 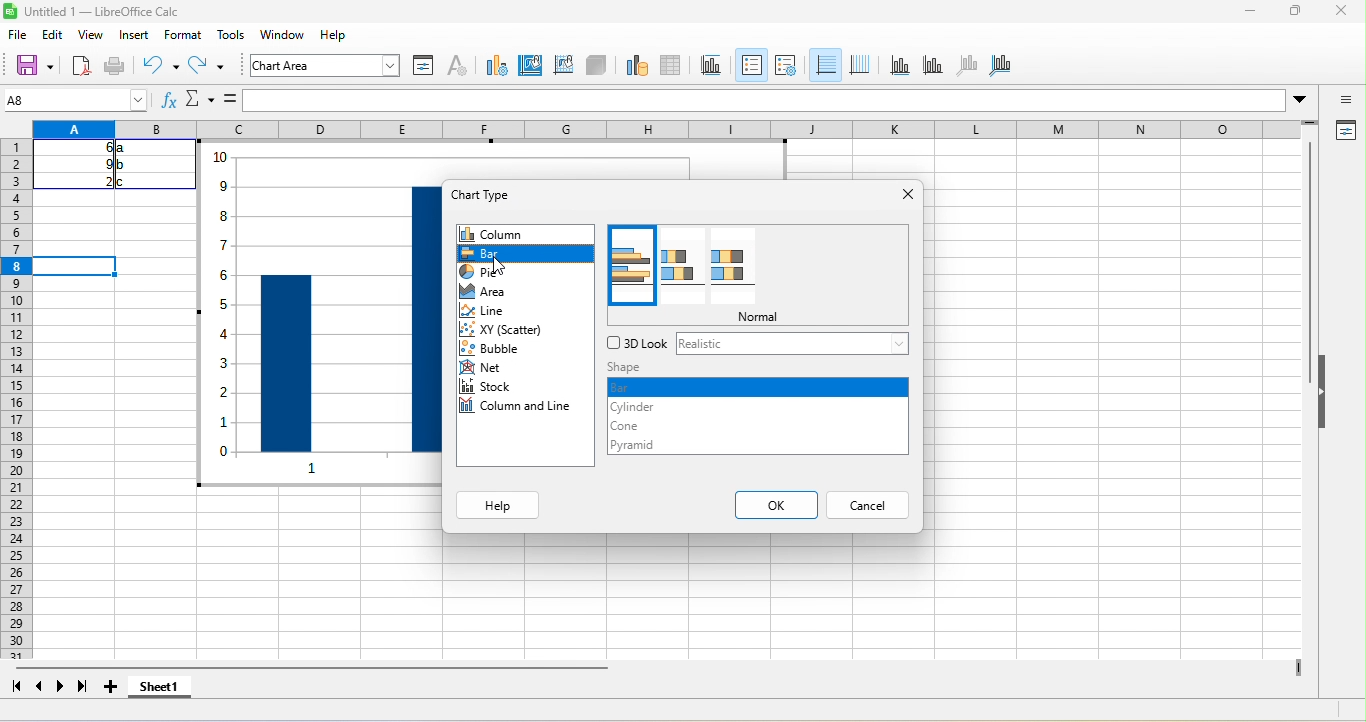 What do you see at coordinates (94, 165) in the screenshot?
I see `9` at bounding box center [94, 165].